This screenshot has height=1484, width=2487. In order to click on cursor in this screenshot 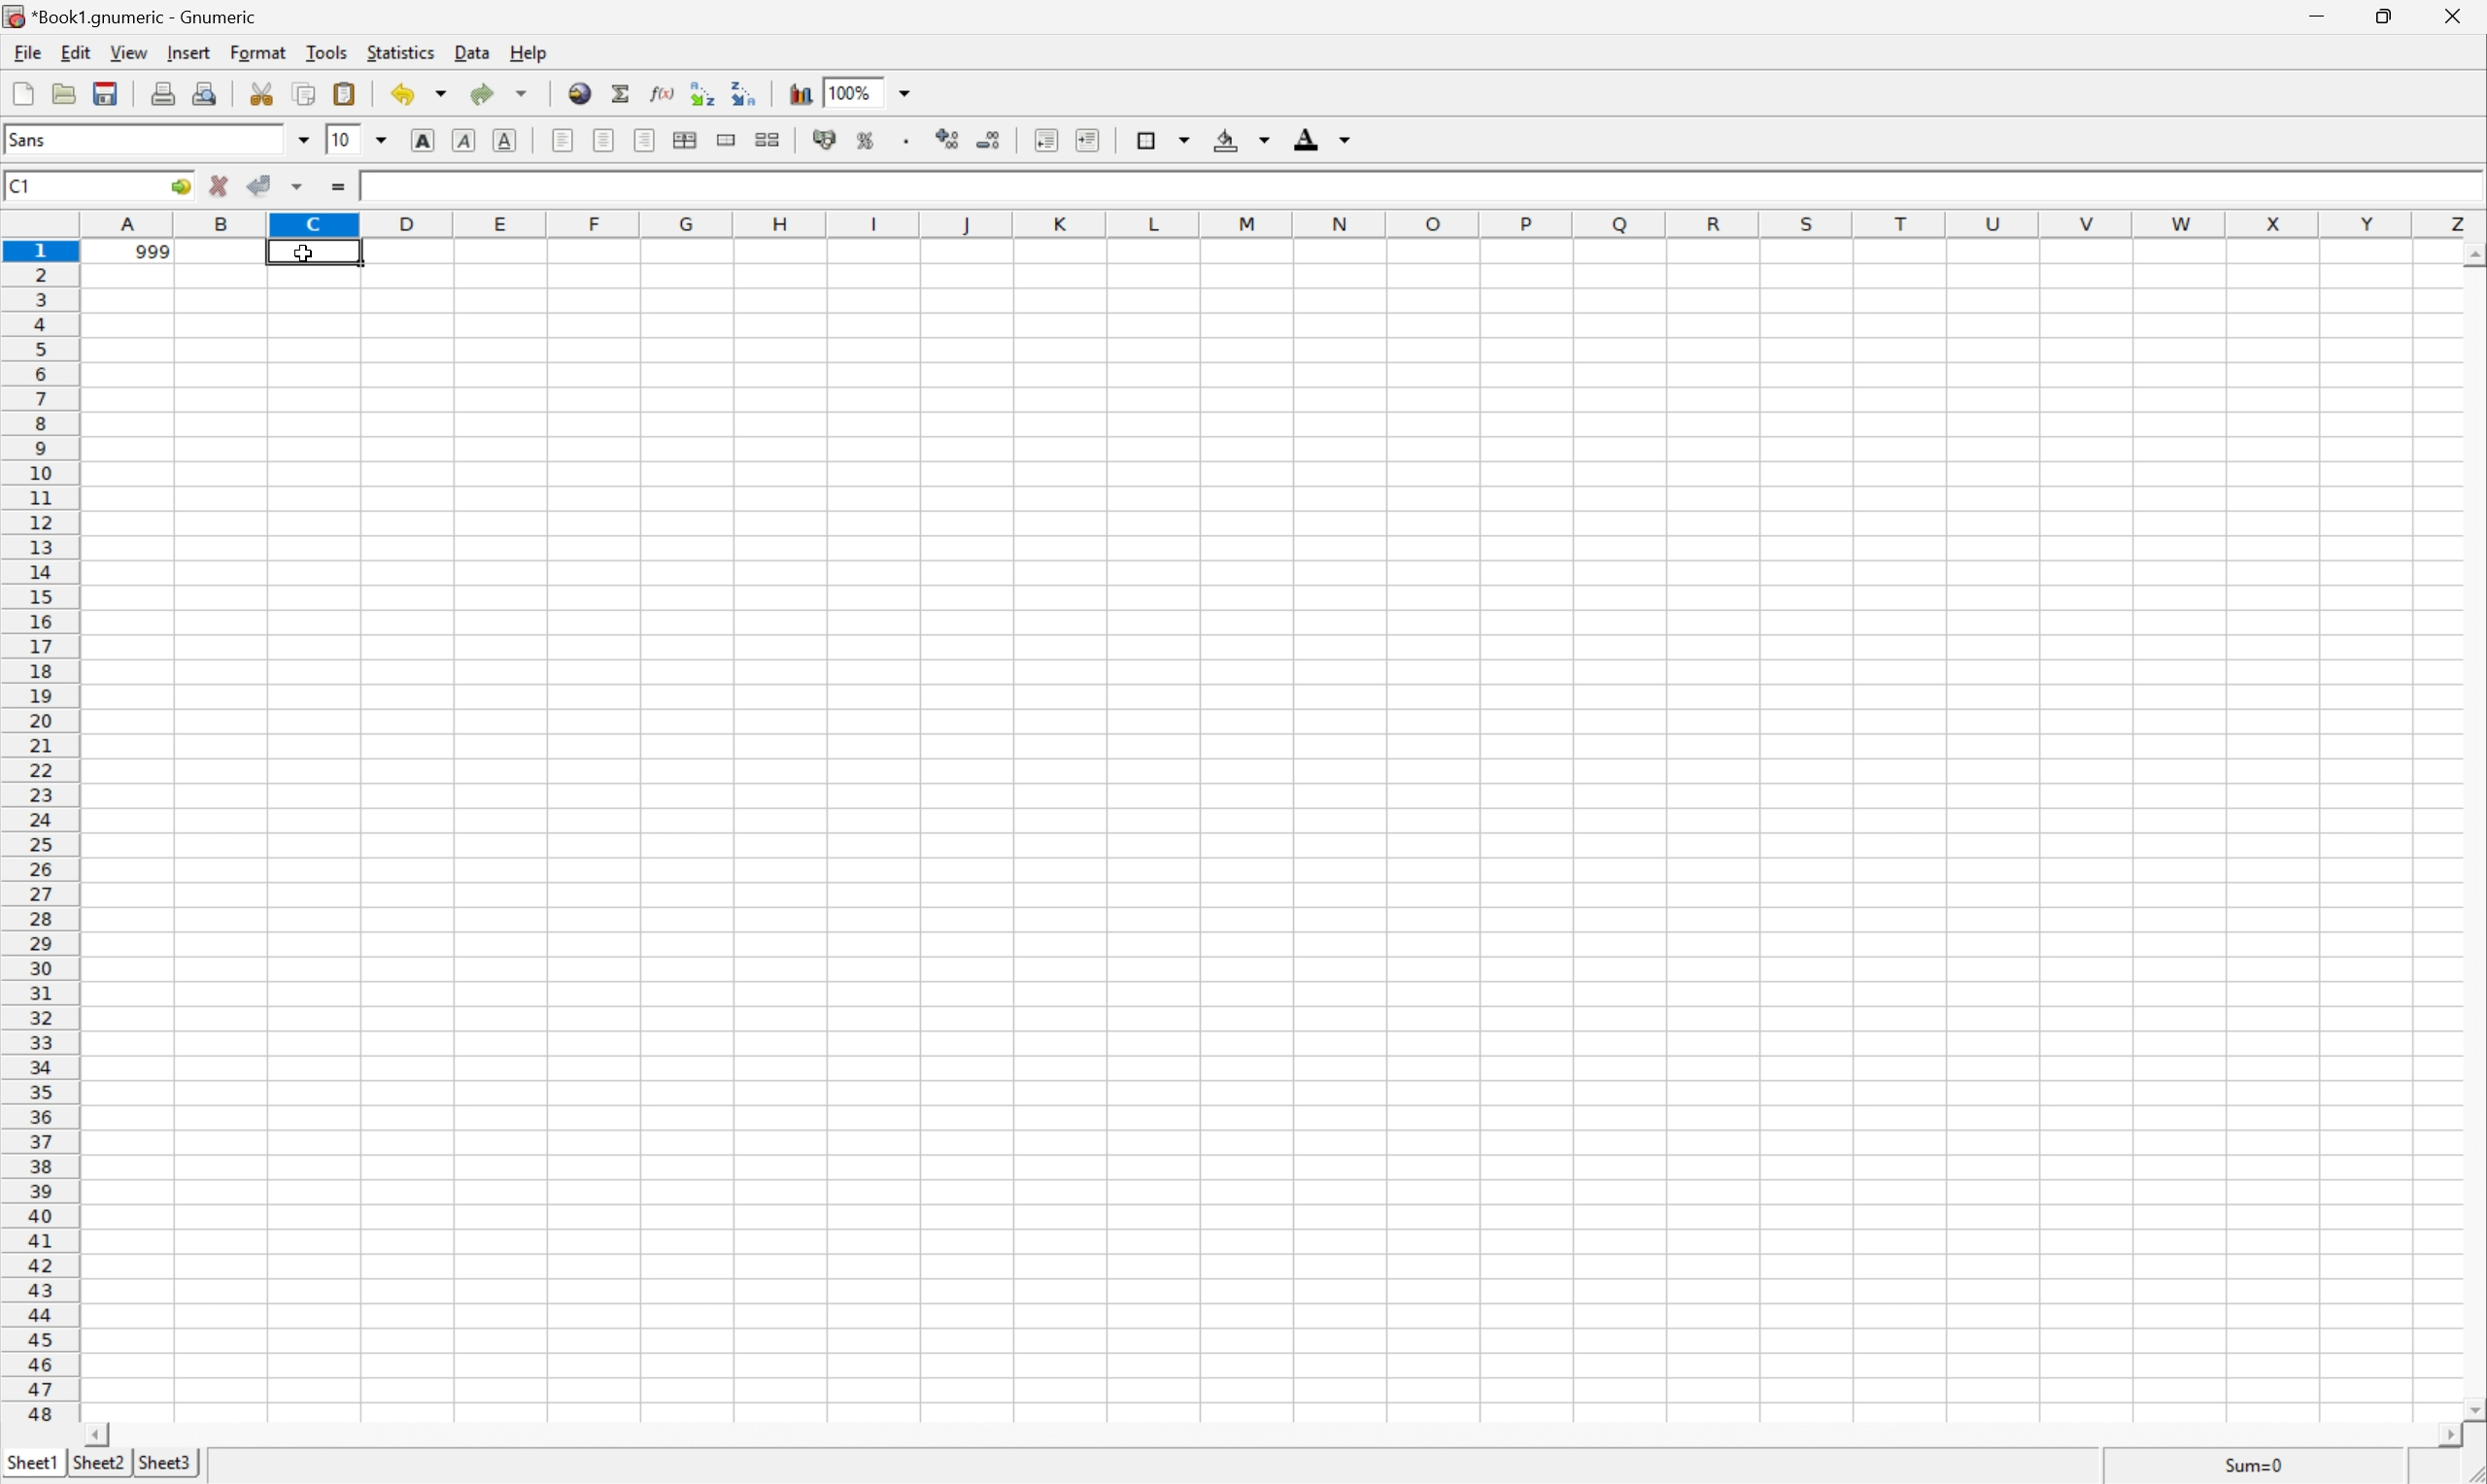, I will do `click(308, 254)`.